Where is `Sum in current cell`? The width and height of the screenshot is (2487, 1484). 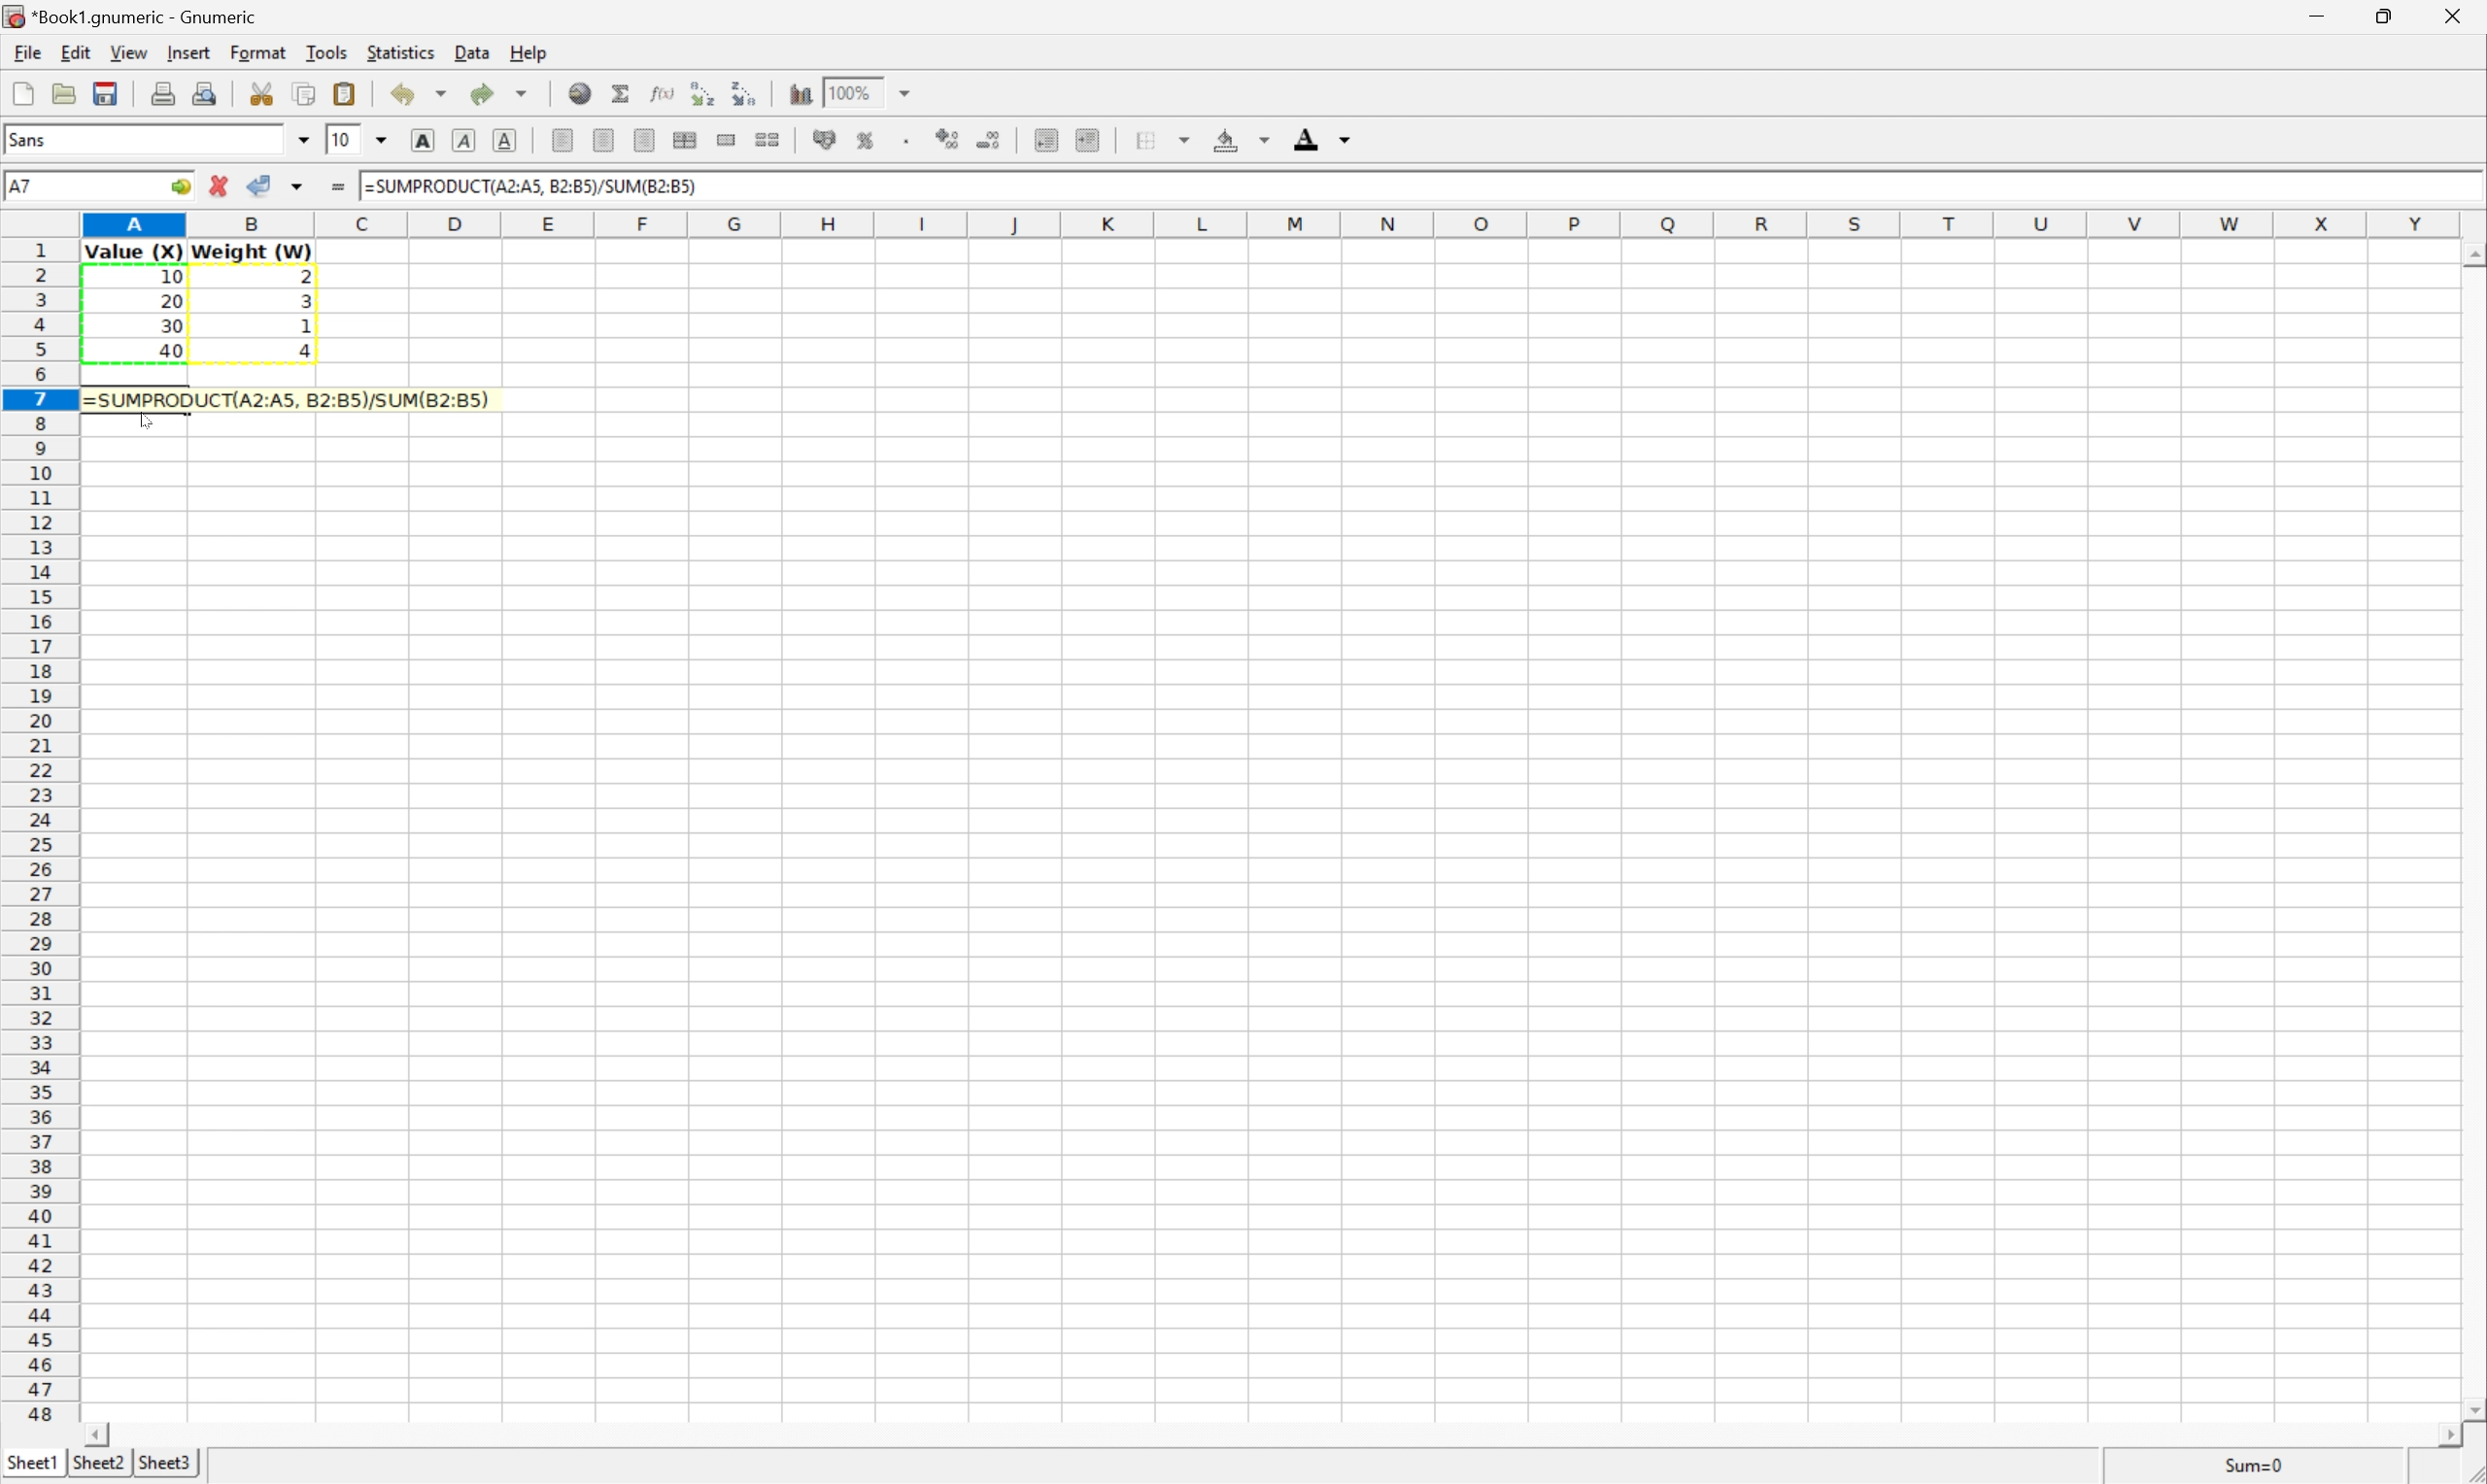
Sum in current cell is located at coordinates (620, 92).